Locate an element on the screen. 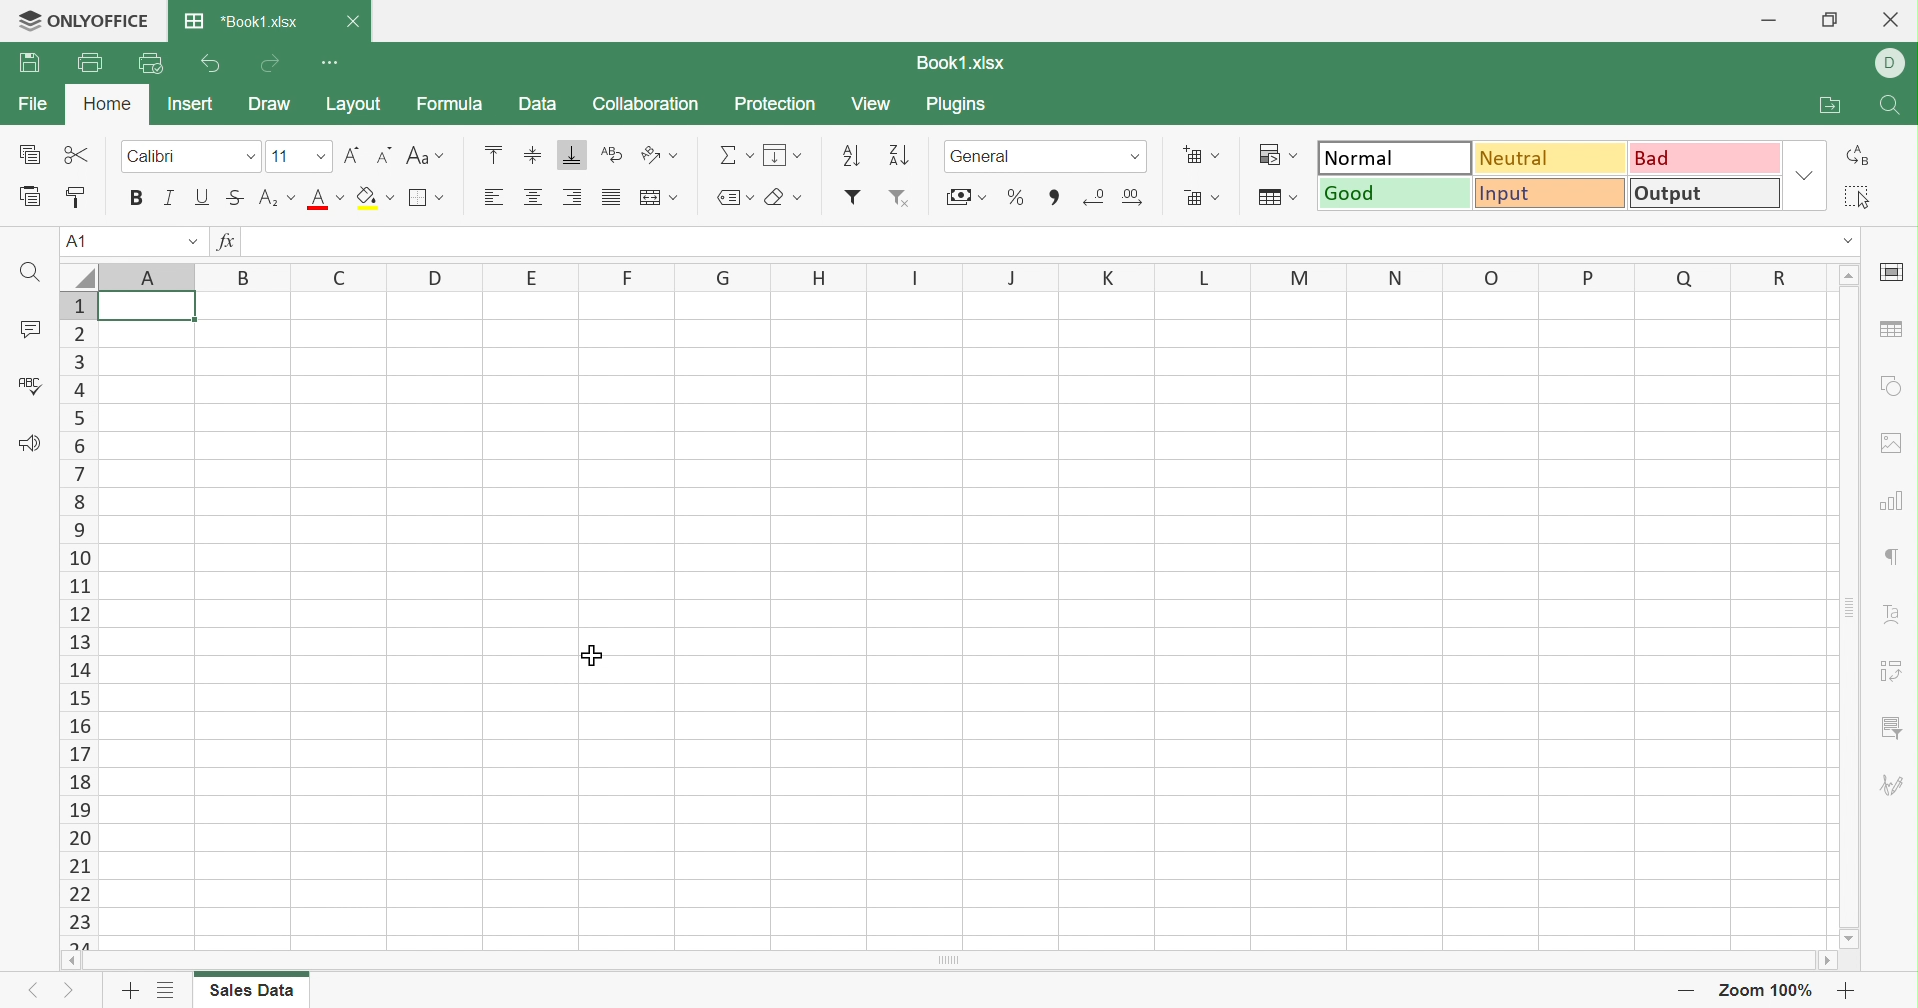 This screenshot has width=1918, height=1008. Feedback & Support is located at coordinates (30, 442).